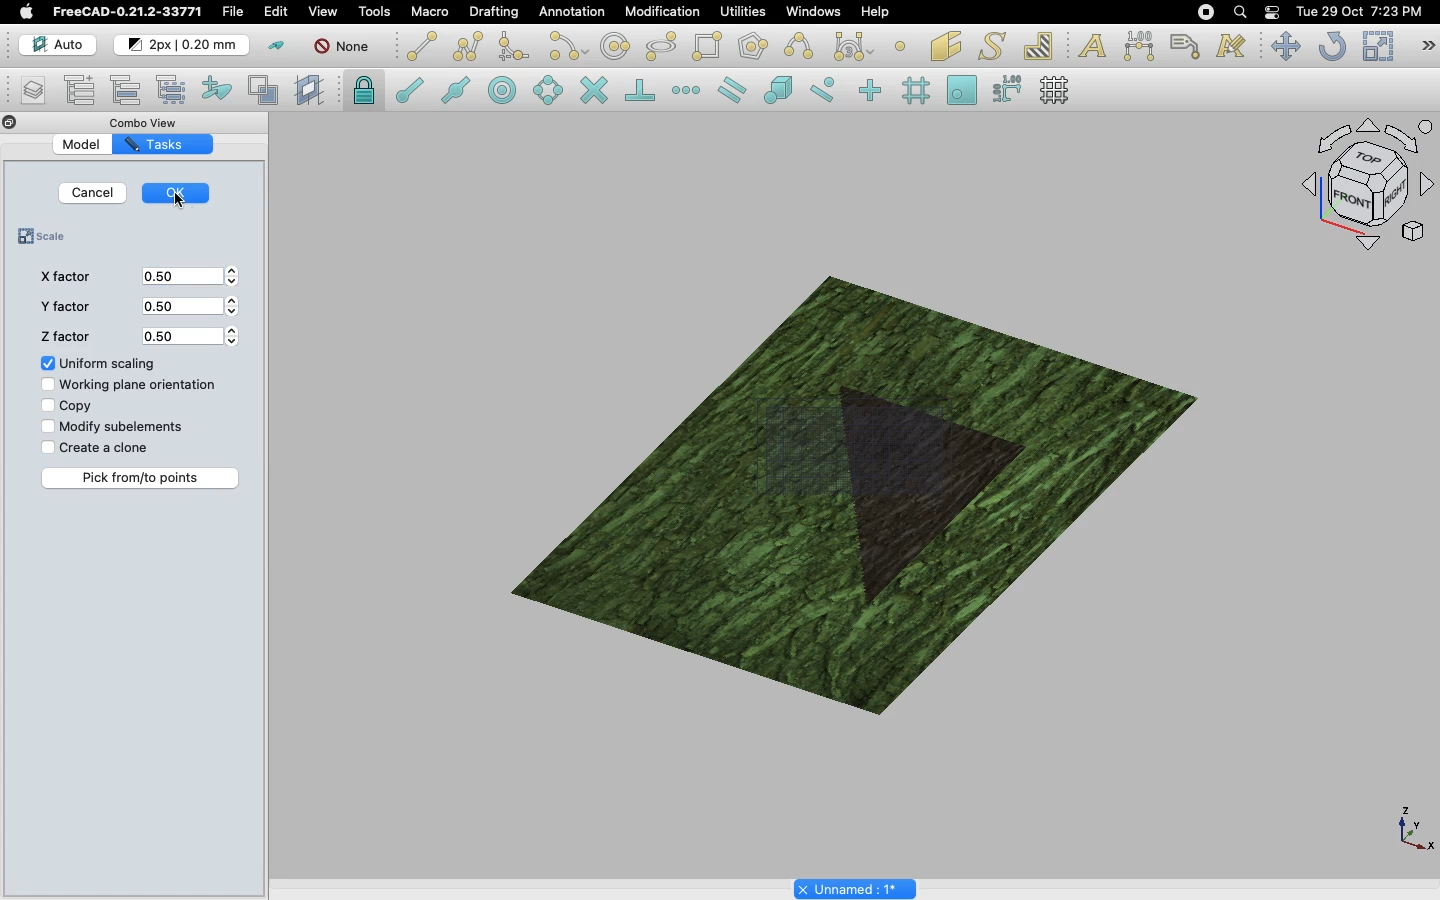 This screenshot has width=1440, height=900. I want to click on Point, so click(904, 45).